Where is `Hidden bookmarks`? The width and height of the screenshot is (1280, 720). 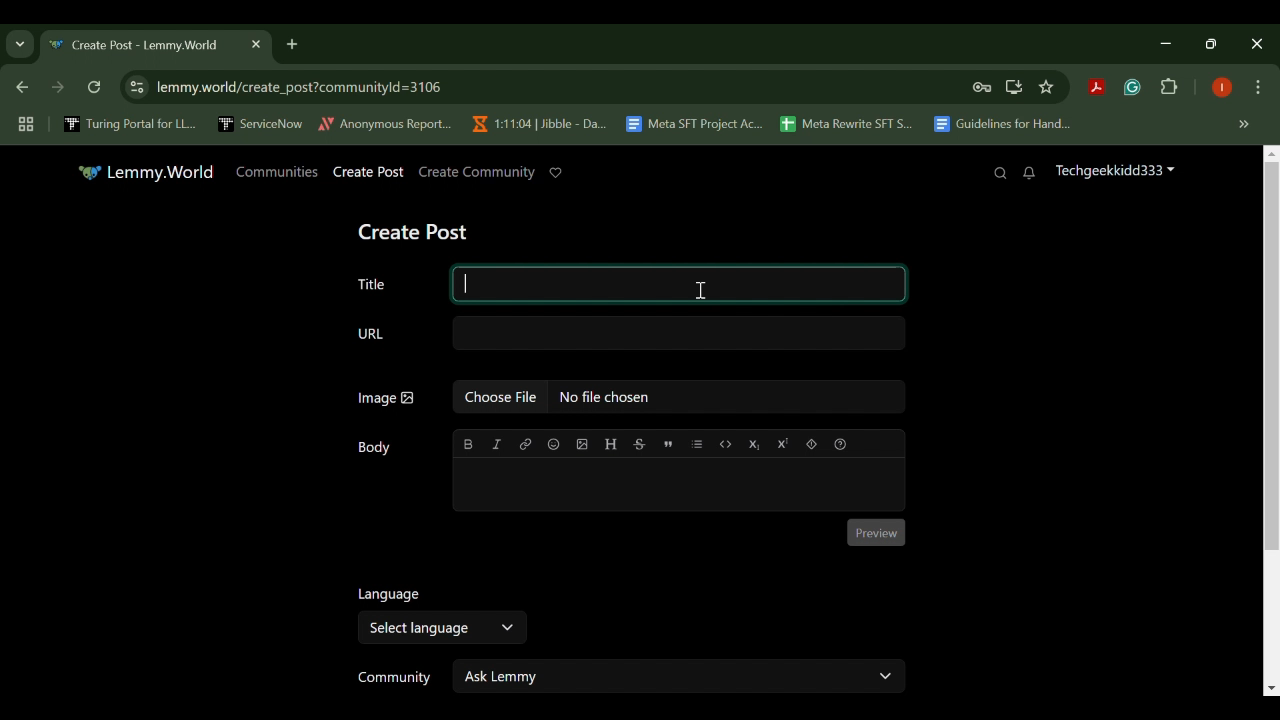
Hidden bookmarks is located at coordinates (1246, 125).